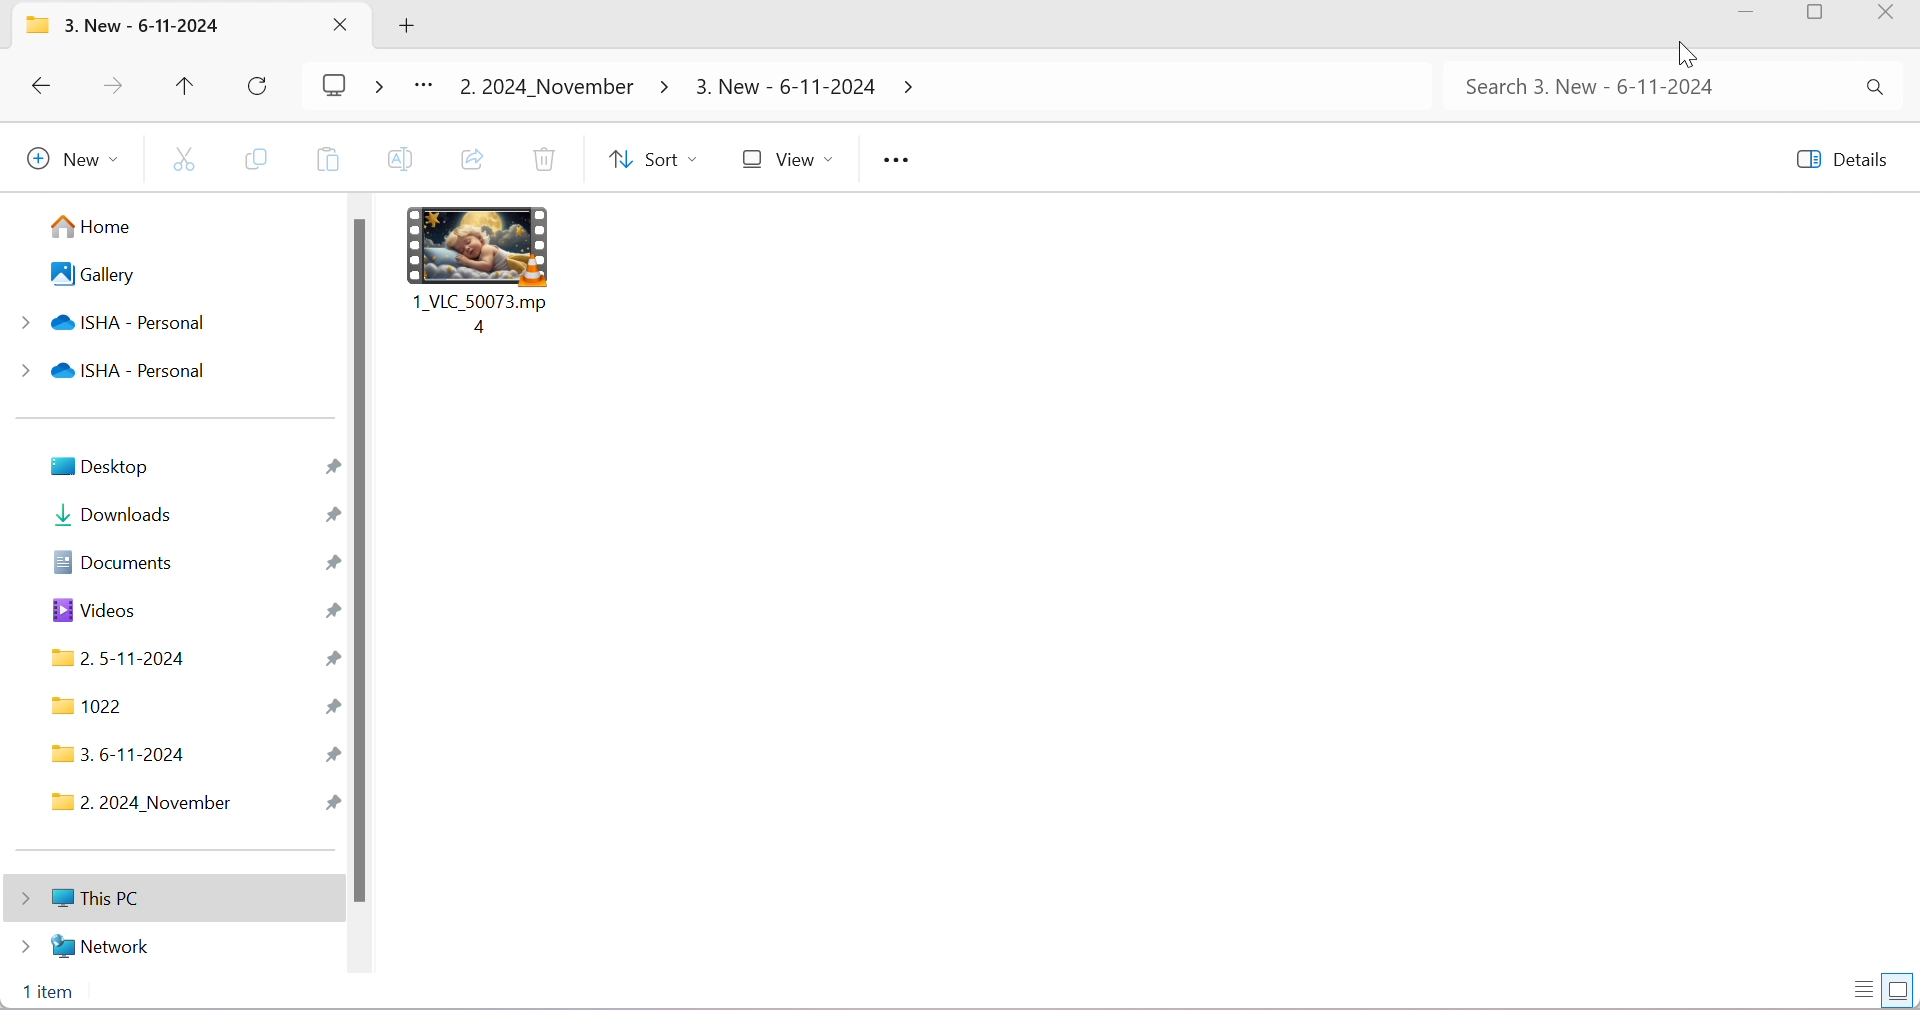 This screenshot has height=1010, width=1920. I want to click on Arrow, so click(663, 89).